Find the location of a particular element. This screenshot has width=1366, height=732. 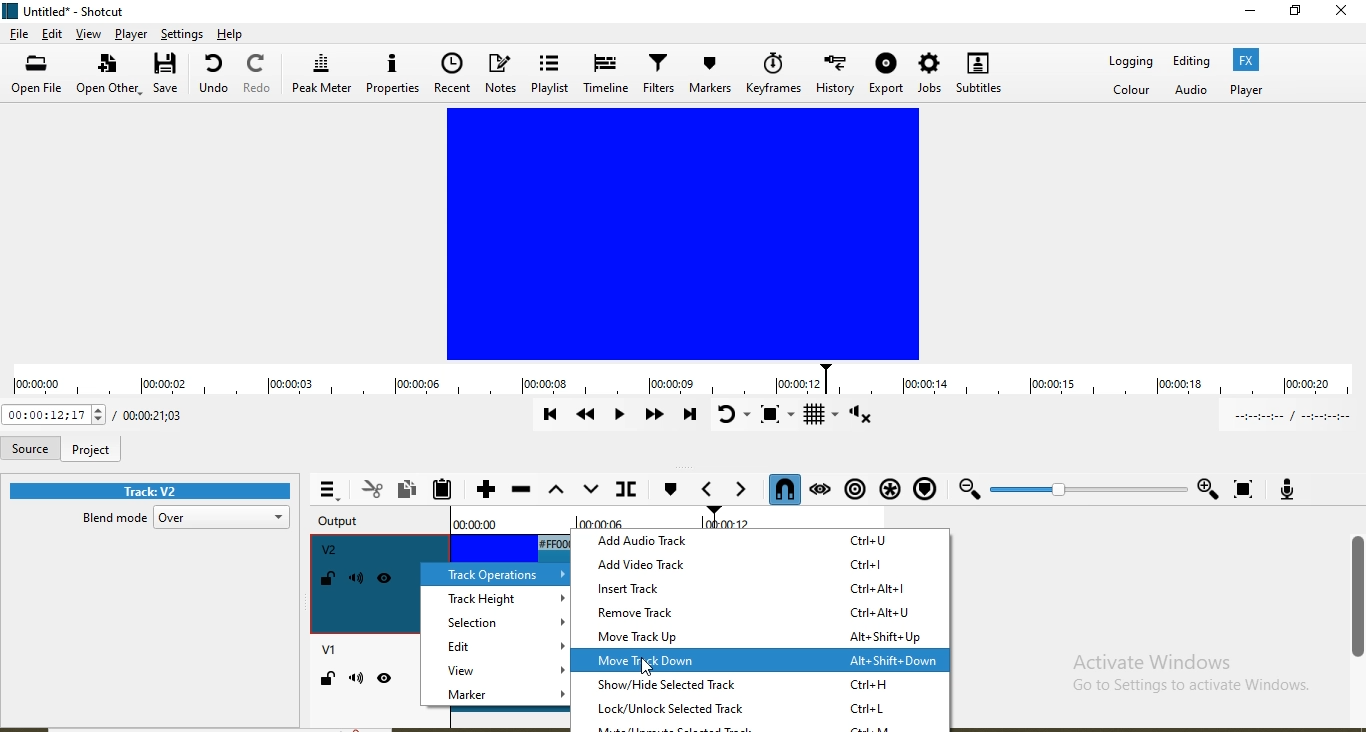

edit is located at coordinates (51, 34).